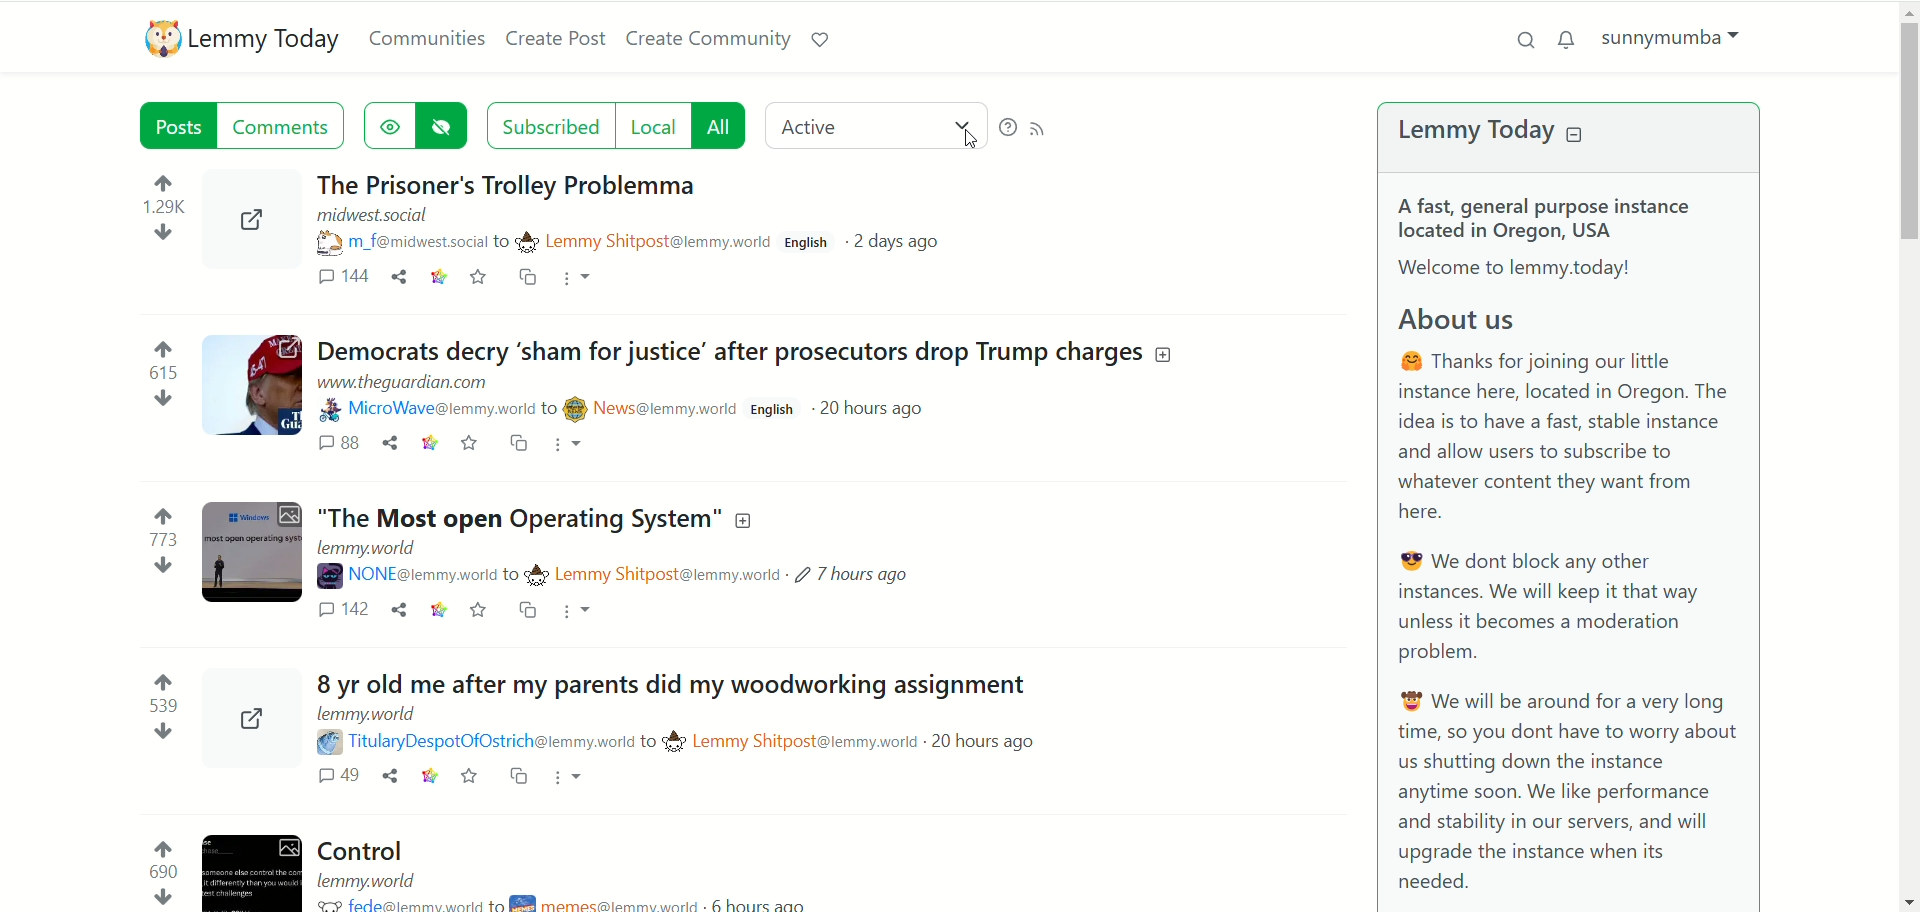 The height and width of the screenshot is (912, 1920). I want to click on lemmy.world, so click(367, 716).